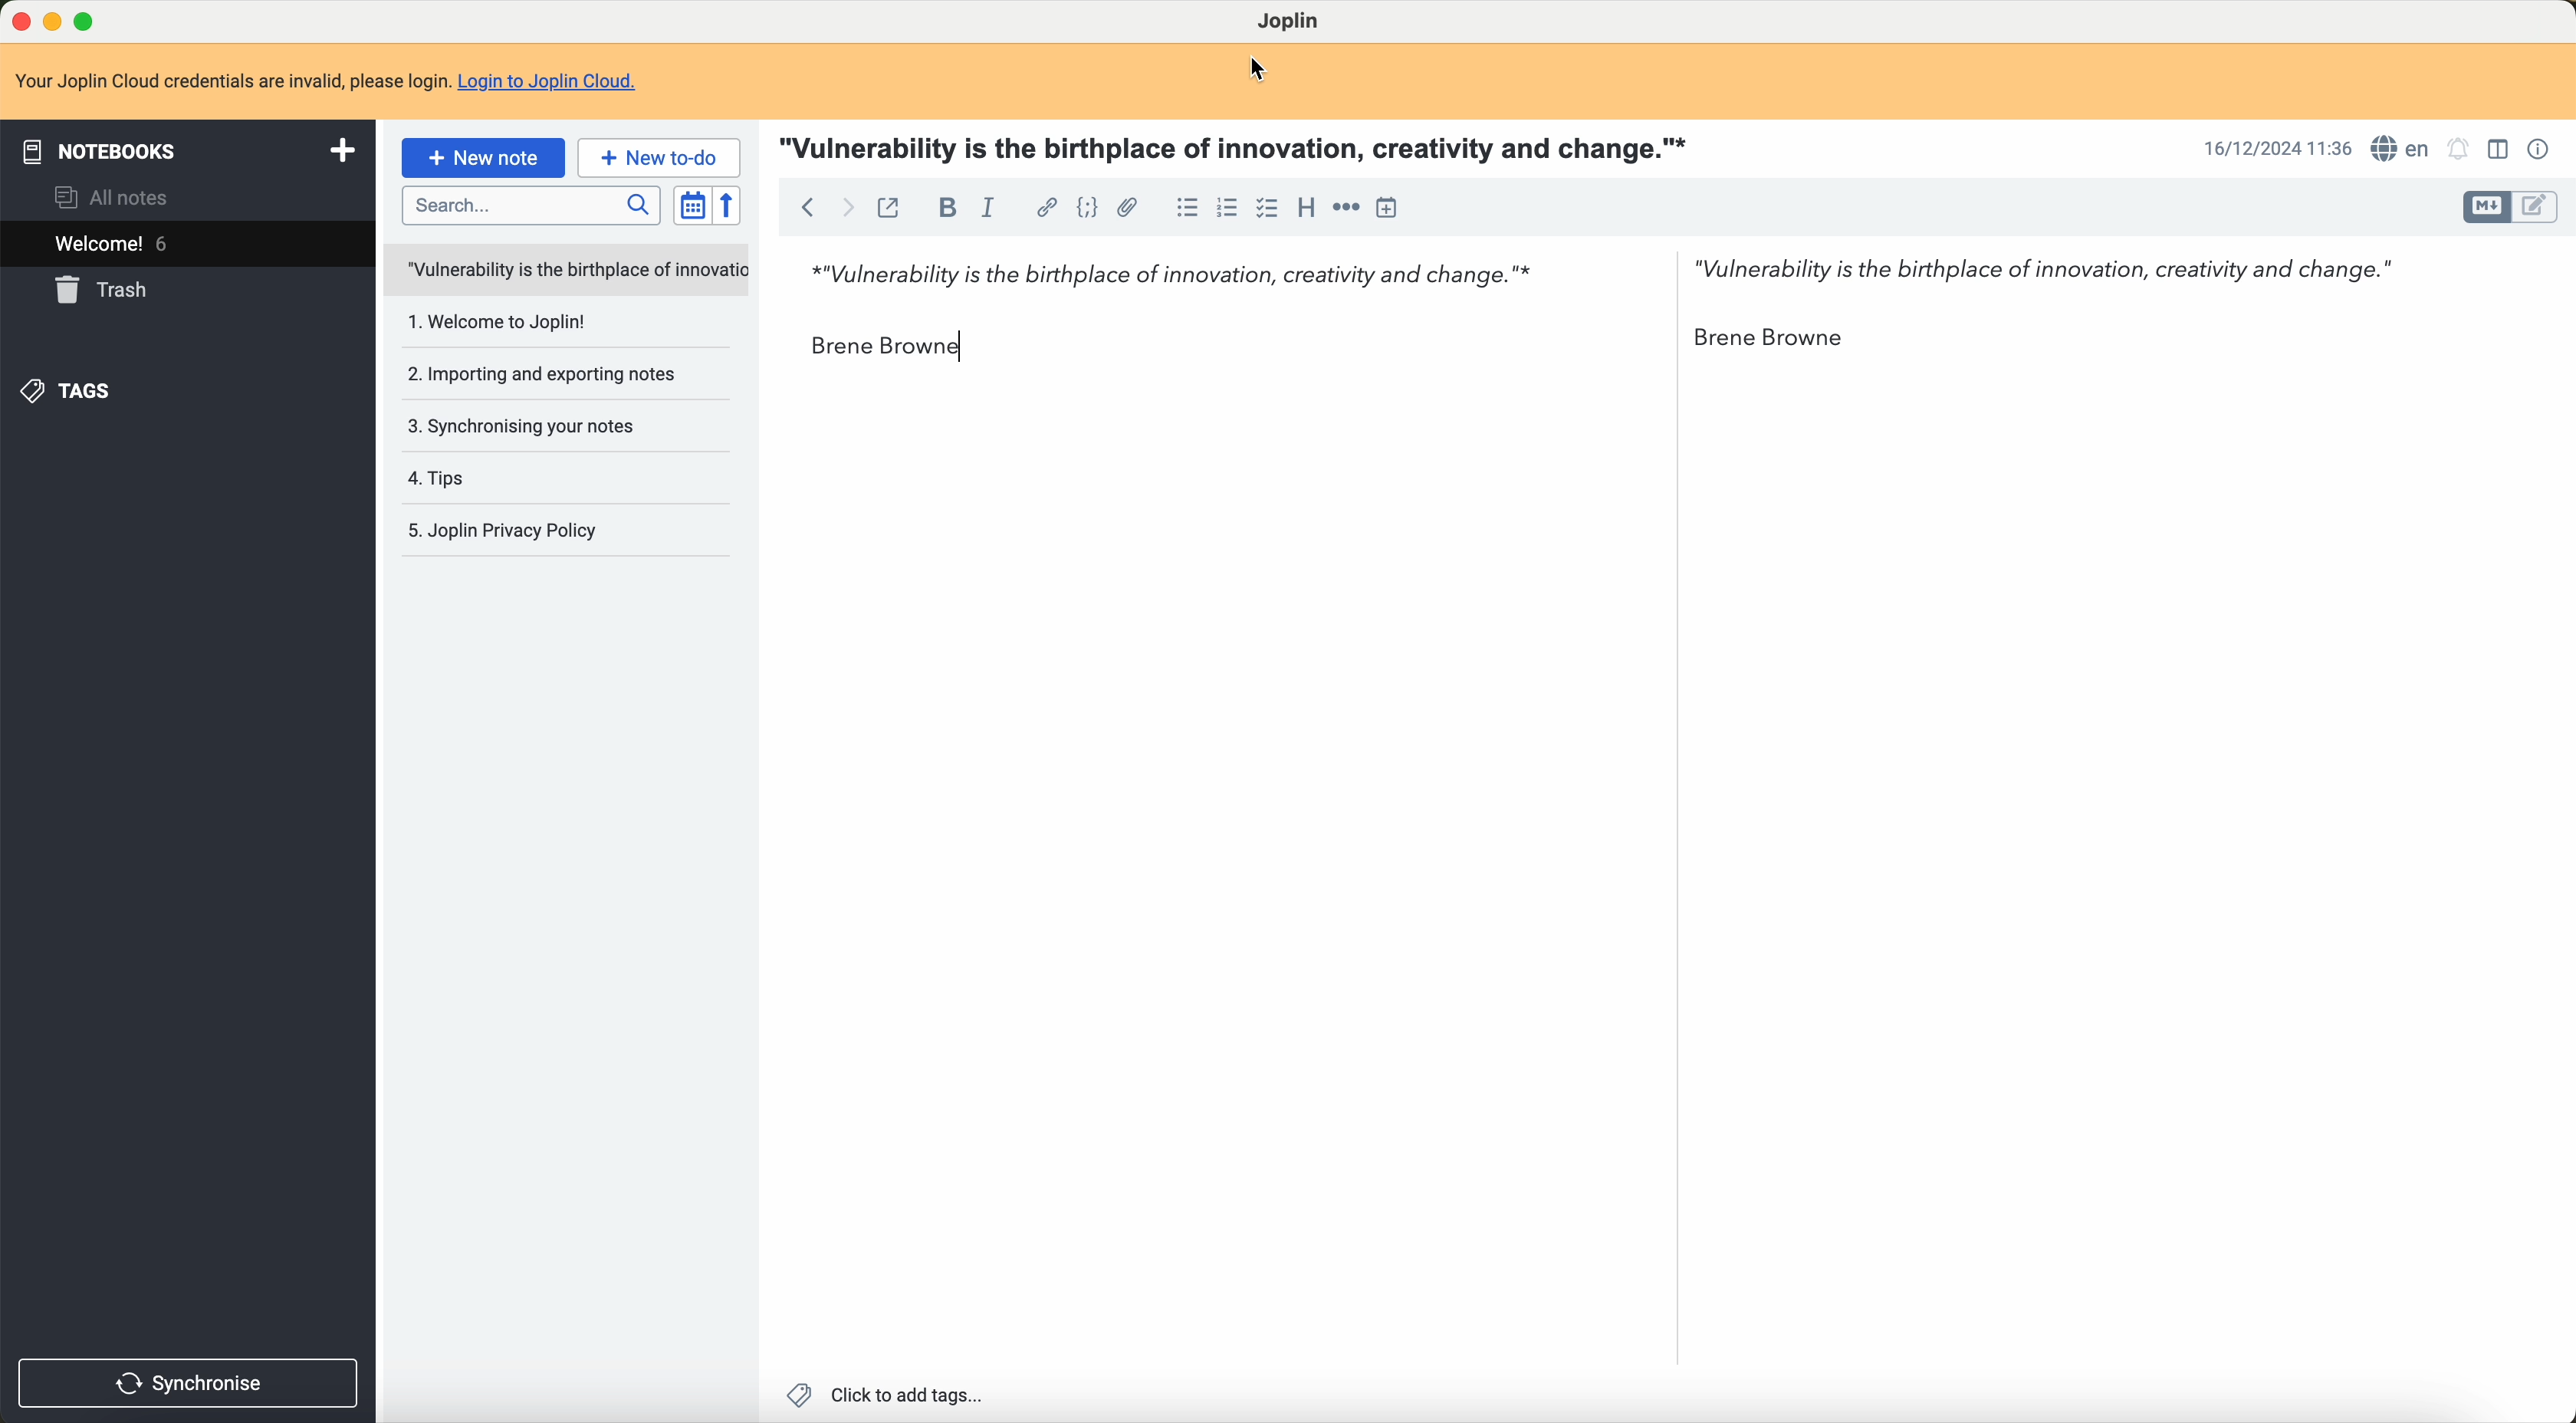 The height and width of the screenshot is (1423, 2576). What do you see at coordinates (1773, 344) in the screenshot?
I see `Brene Browne` at bounding box center [1773, 344].